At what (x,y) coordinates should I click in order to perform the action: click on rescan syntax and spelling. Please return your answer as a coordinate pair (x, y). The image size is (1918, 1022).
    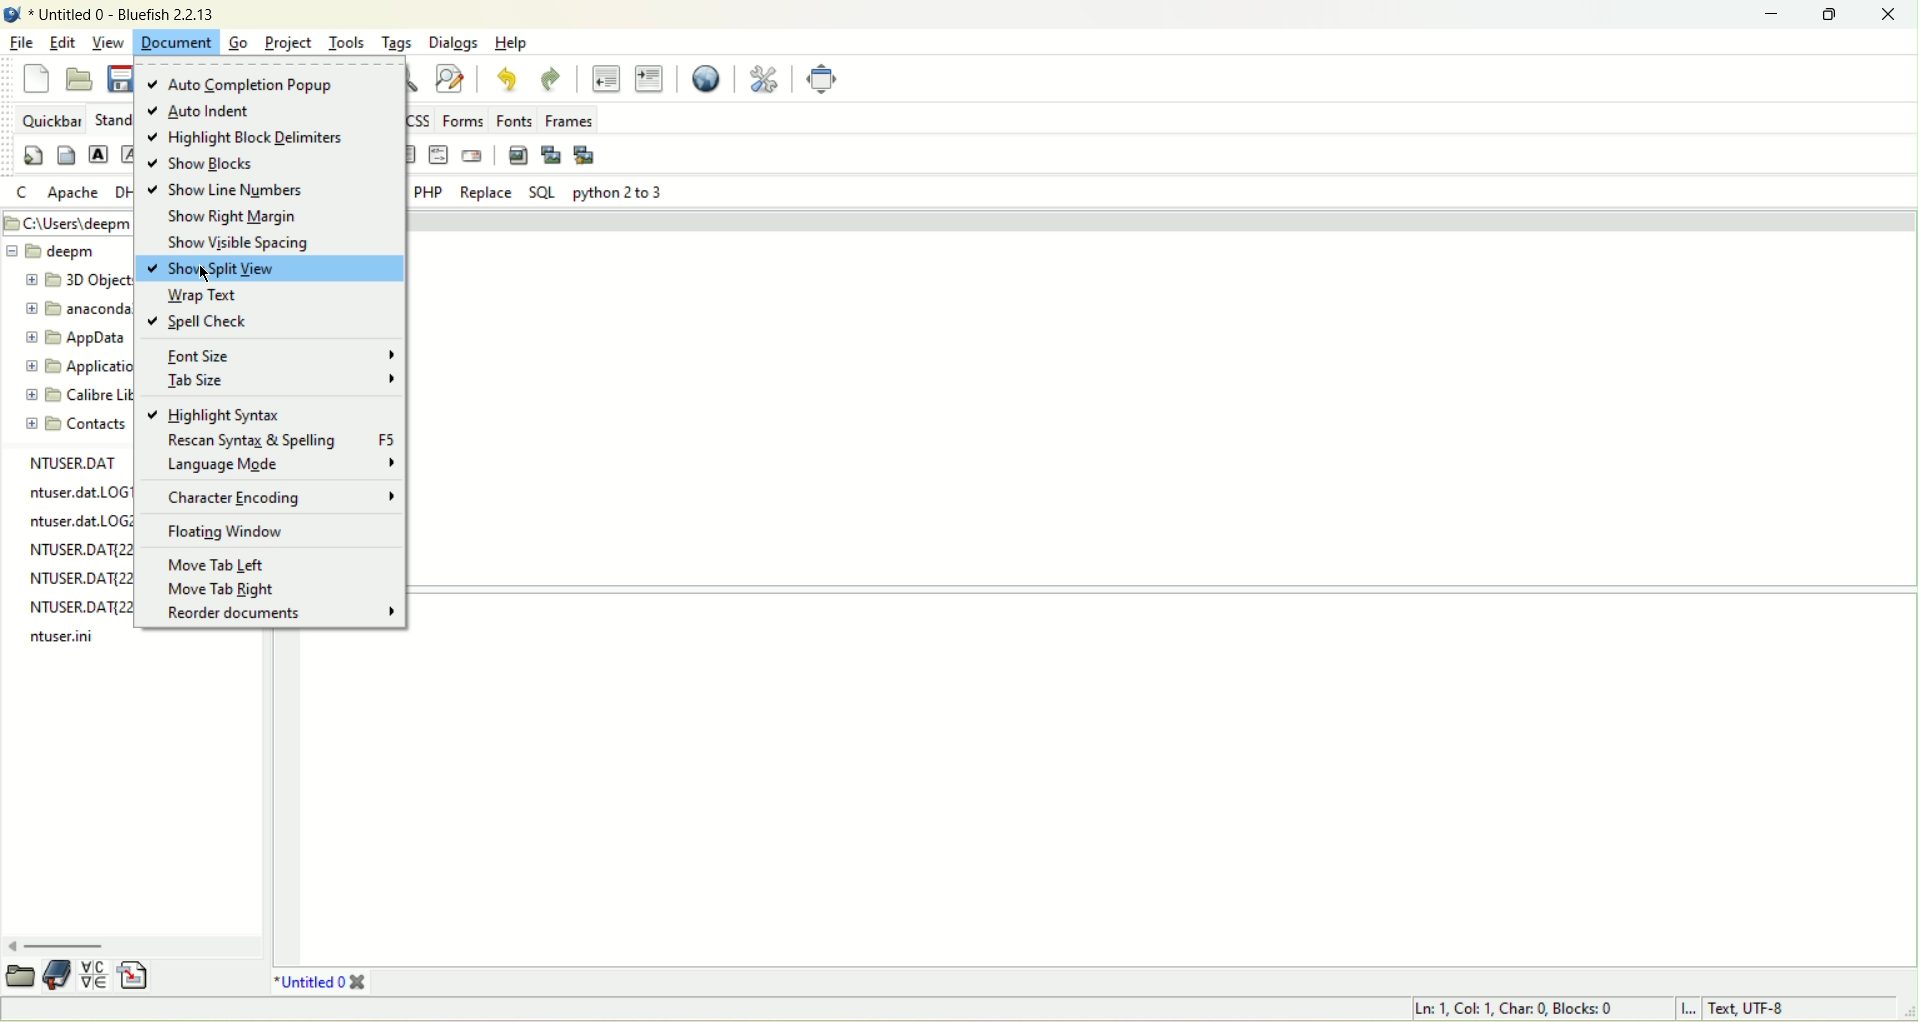
    Looking at the image, I should click on (271, 438).